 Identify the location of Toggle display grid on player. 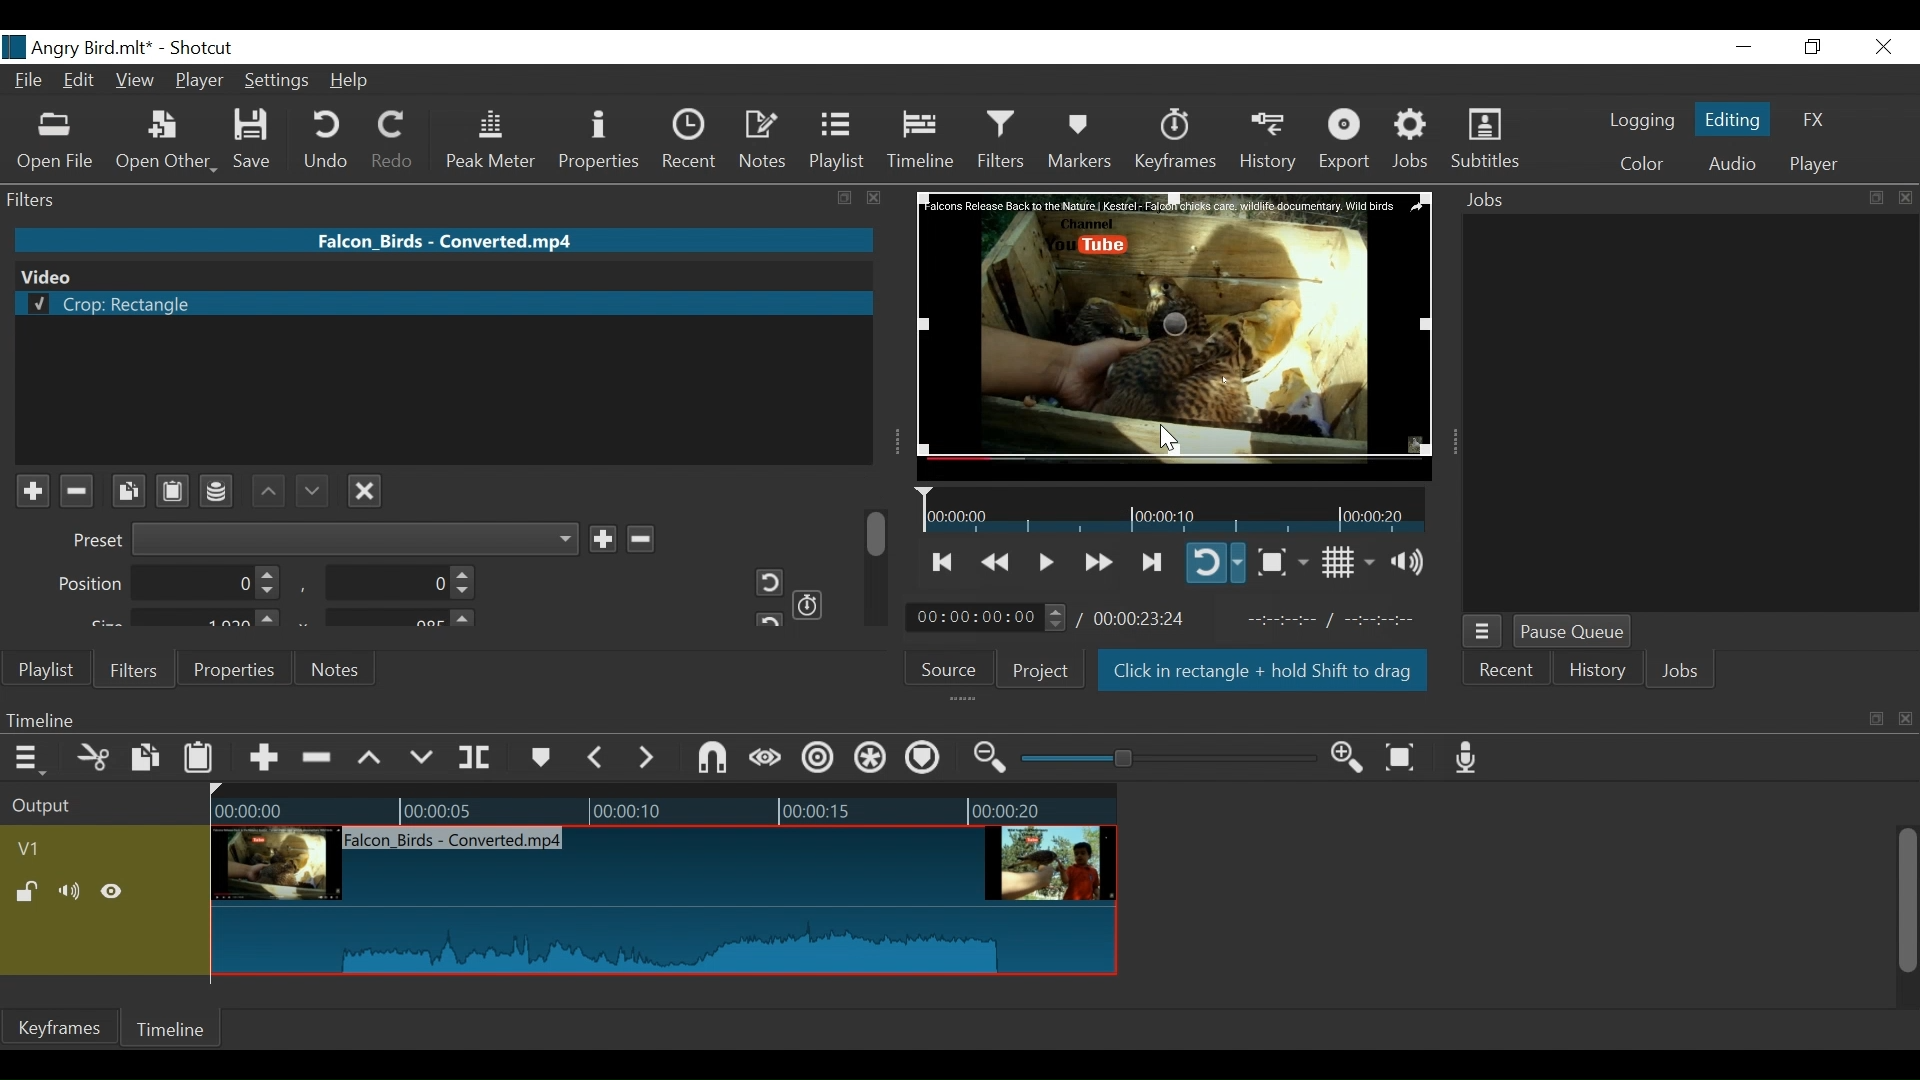
(1351, 562).